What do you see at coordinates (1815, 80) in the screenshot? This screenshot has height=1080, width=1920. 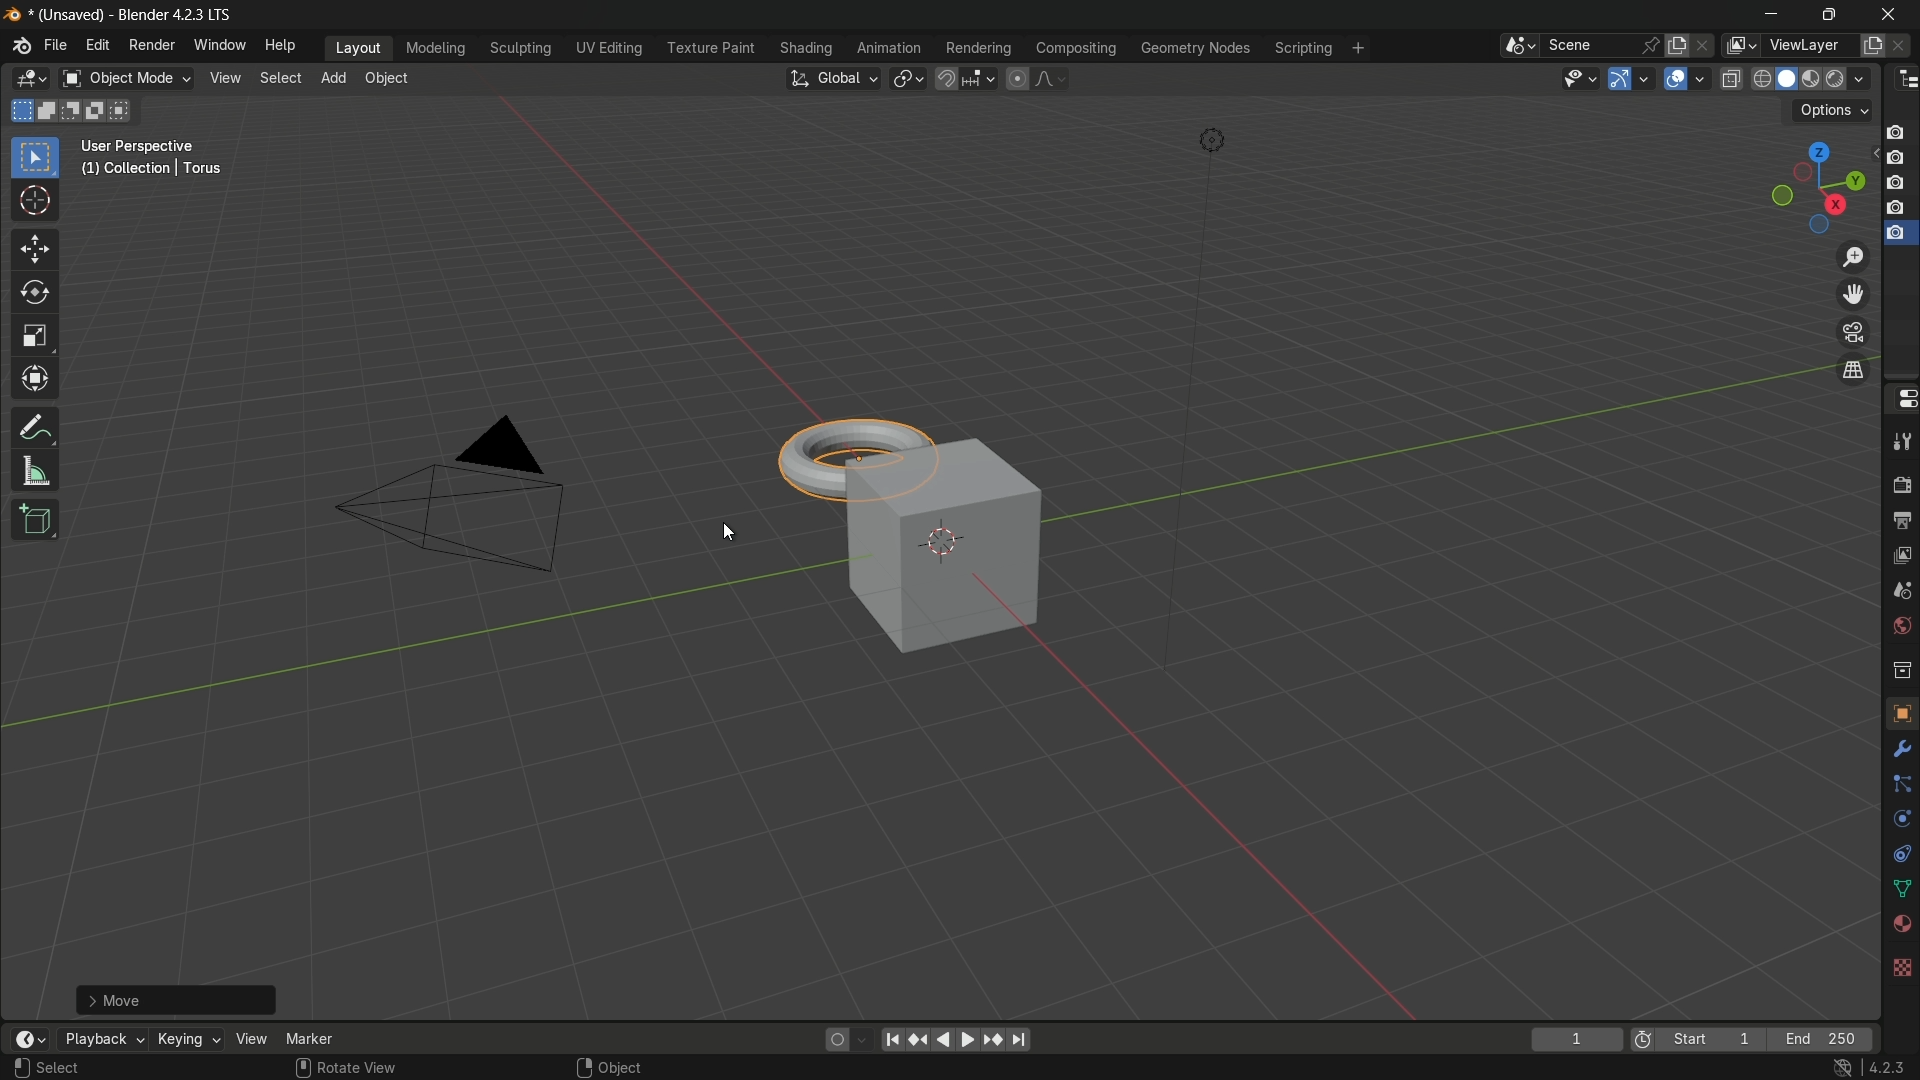 I see `render` at bounding box center [1815, 80].